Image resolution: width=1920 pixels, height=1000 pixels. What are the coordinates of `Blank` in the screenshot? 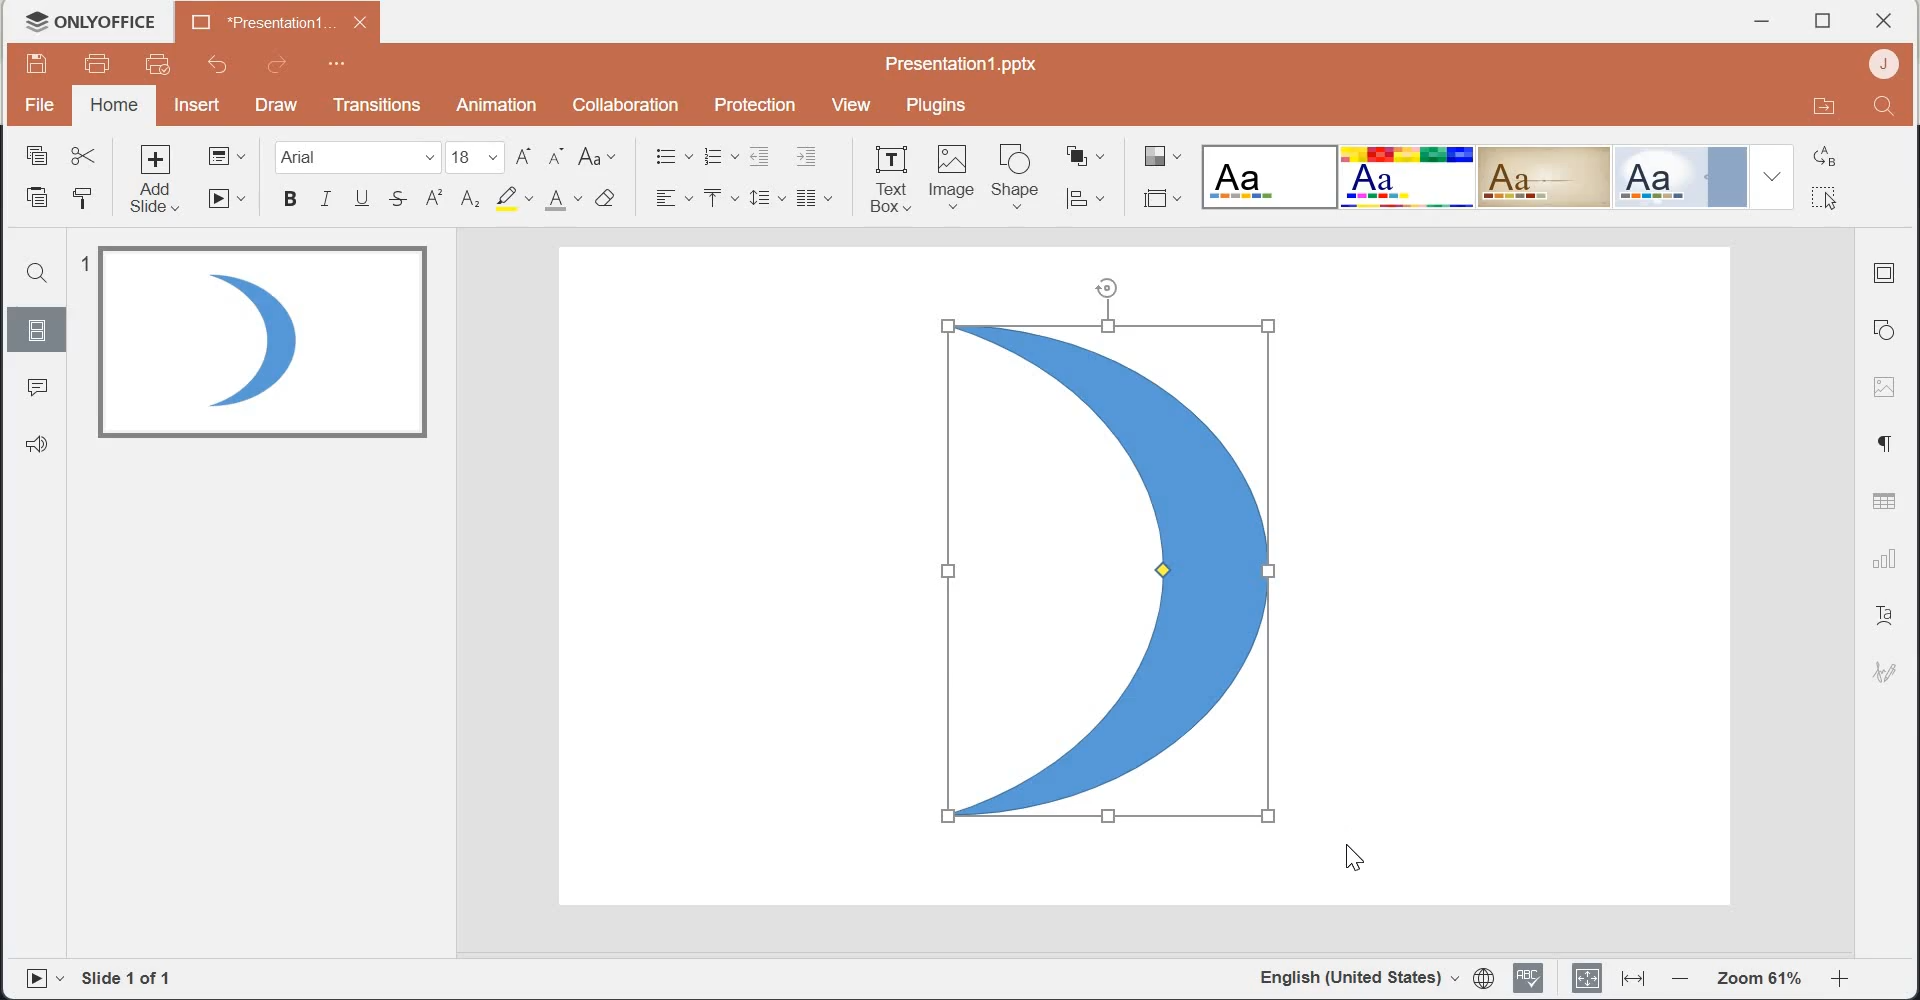 It's located at (1270, 175).